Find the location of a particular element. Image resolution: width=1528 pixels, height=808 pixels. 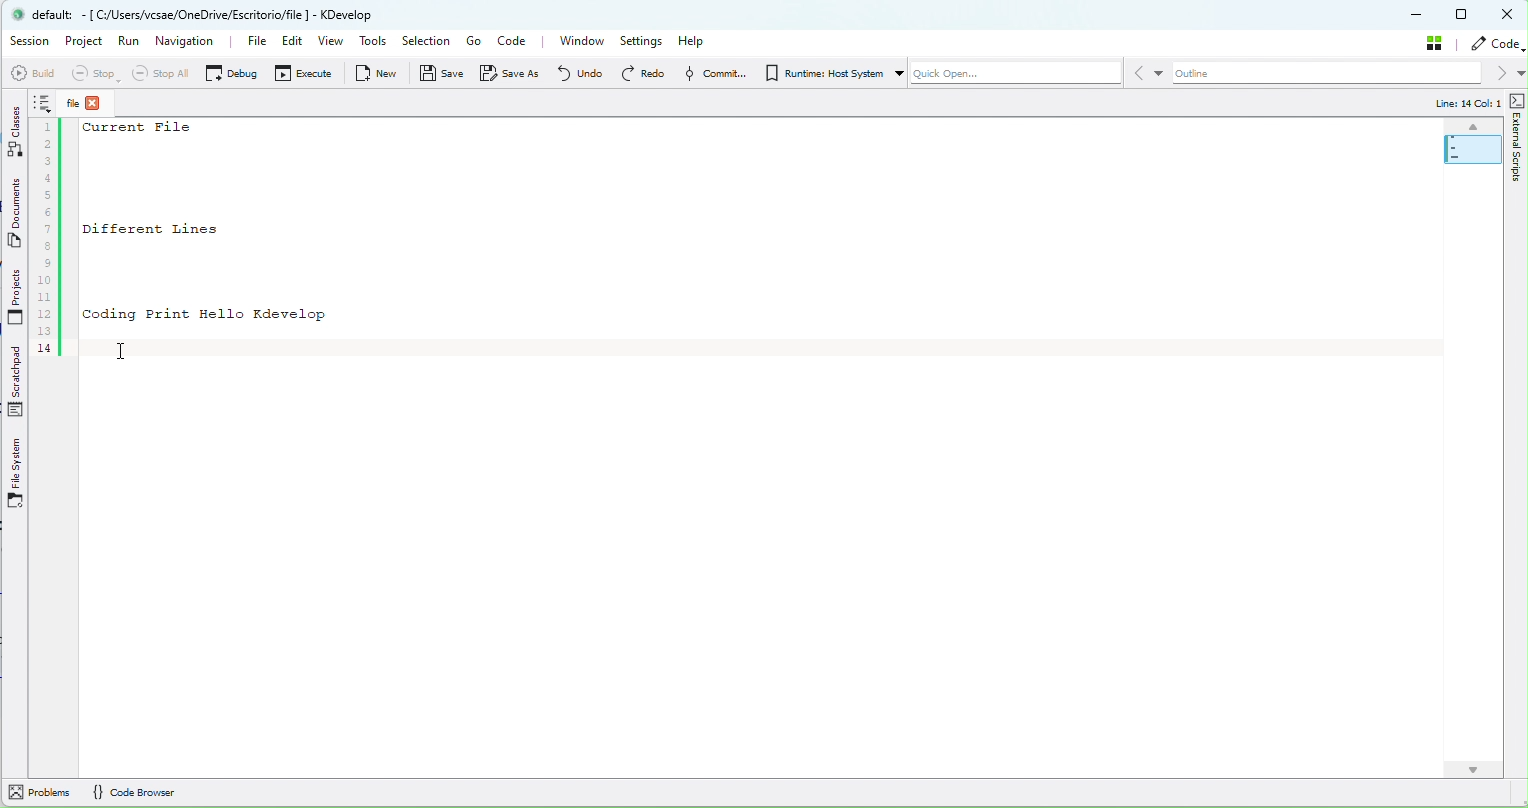

Text Cursor is located at coordinates (130, 352).